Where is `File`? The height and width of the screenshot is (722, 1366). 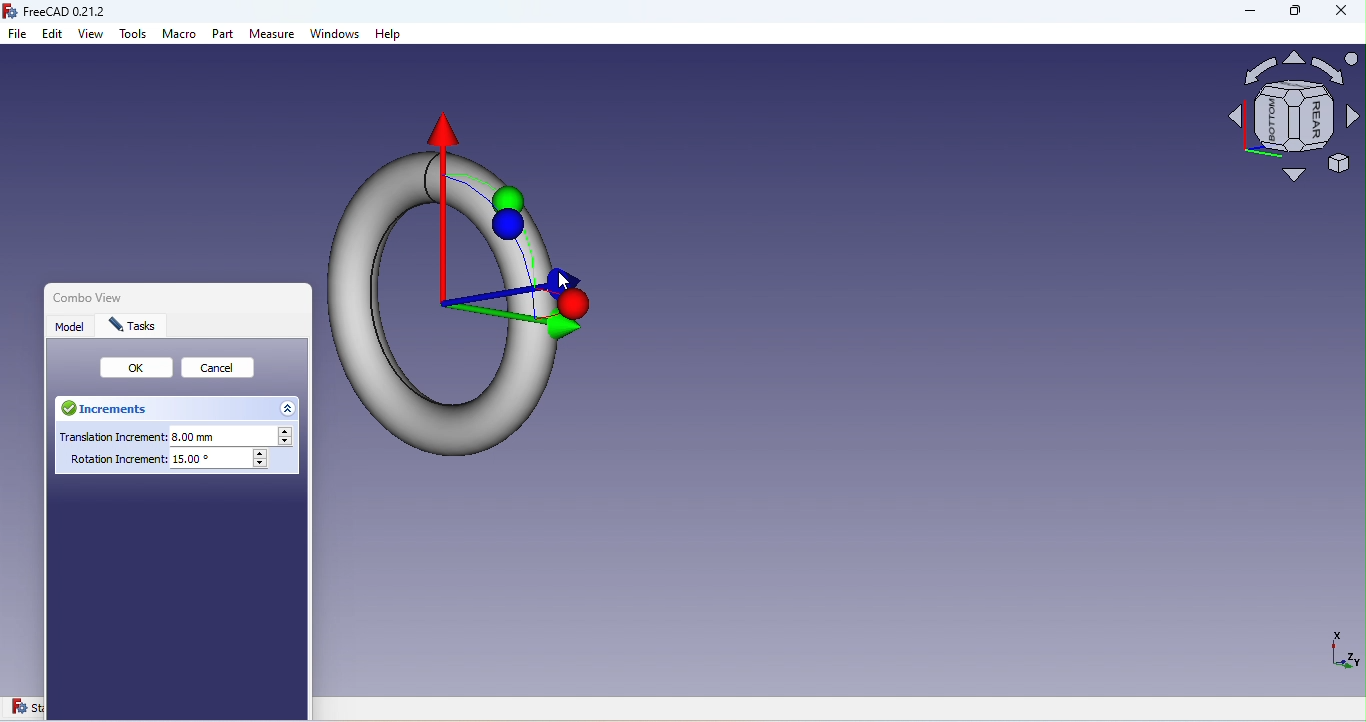 File is located at coordinates (19, 35).